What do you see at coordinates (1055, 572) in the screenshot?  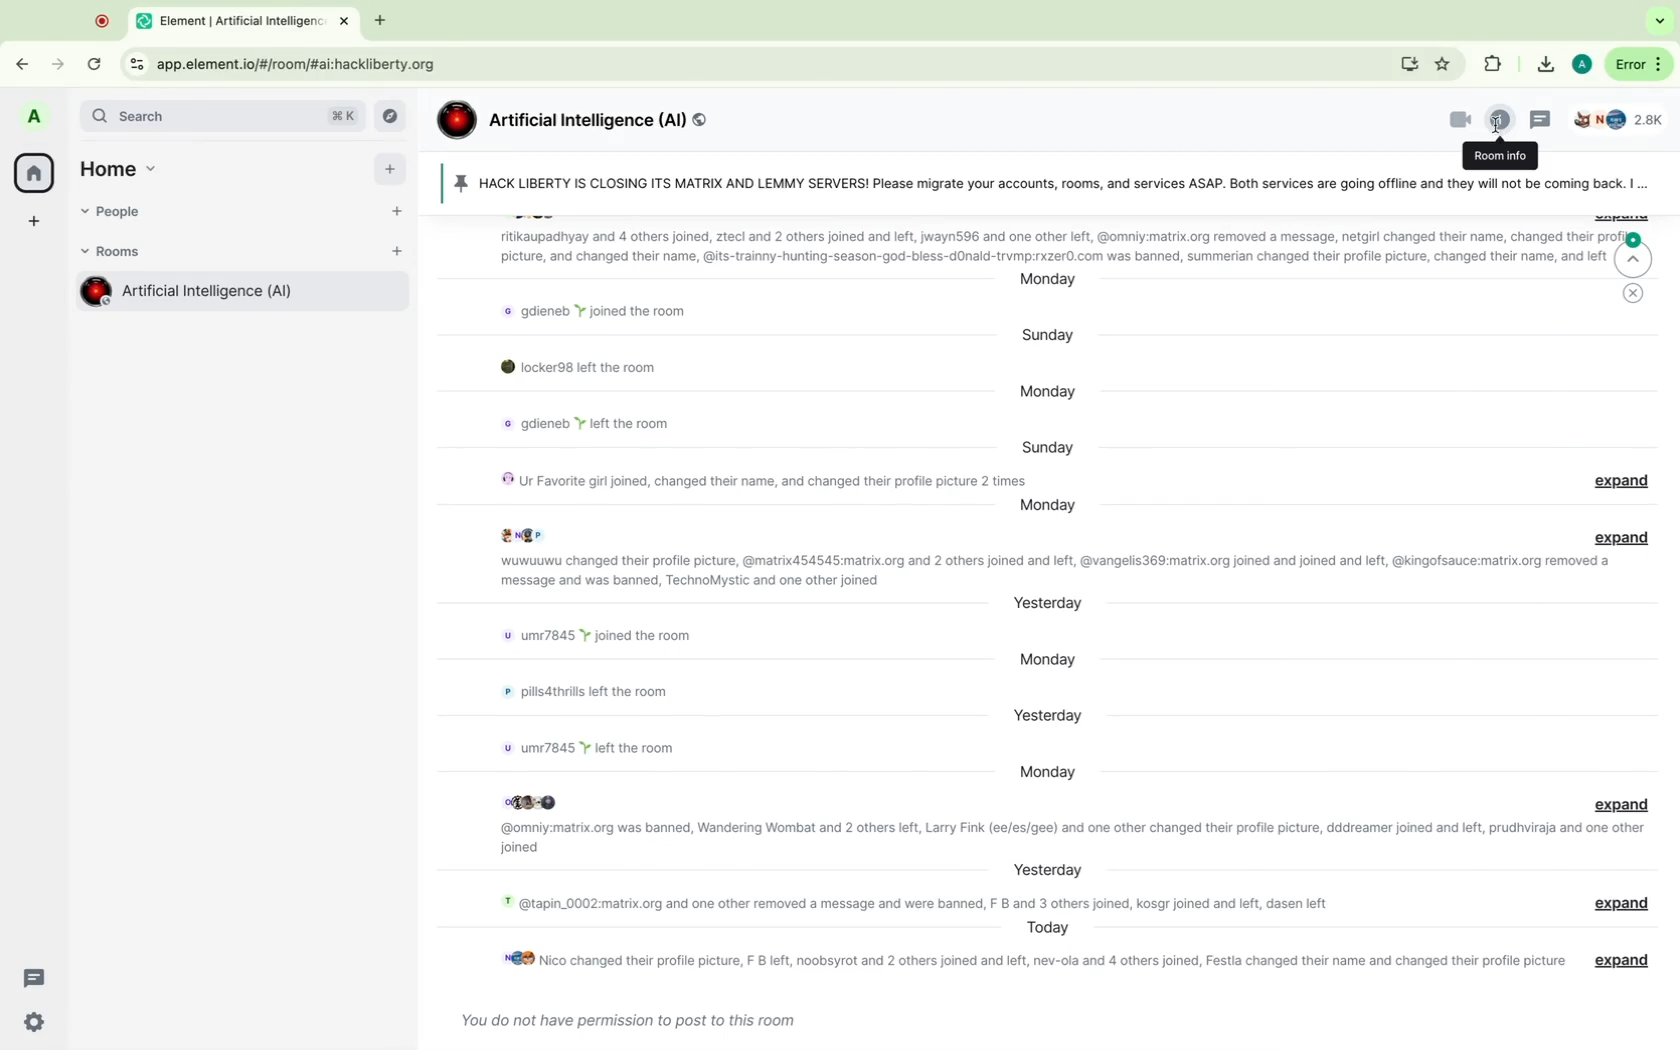 I see `message` at bounding box center [1055, 572].